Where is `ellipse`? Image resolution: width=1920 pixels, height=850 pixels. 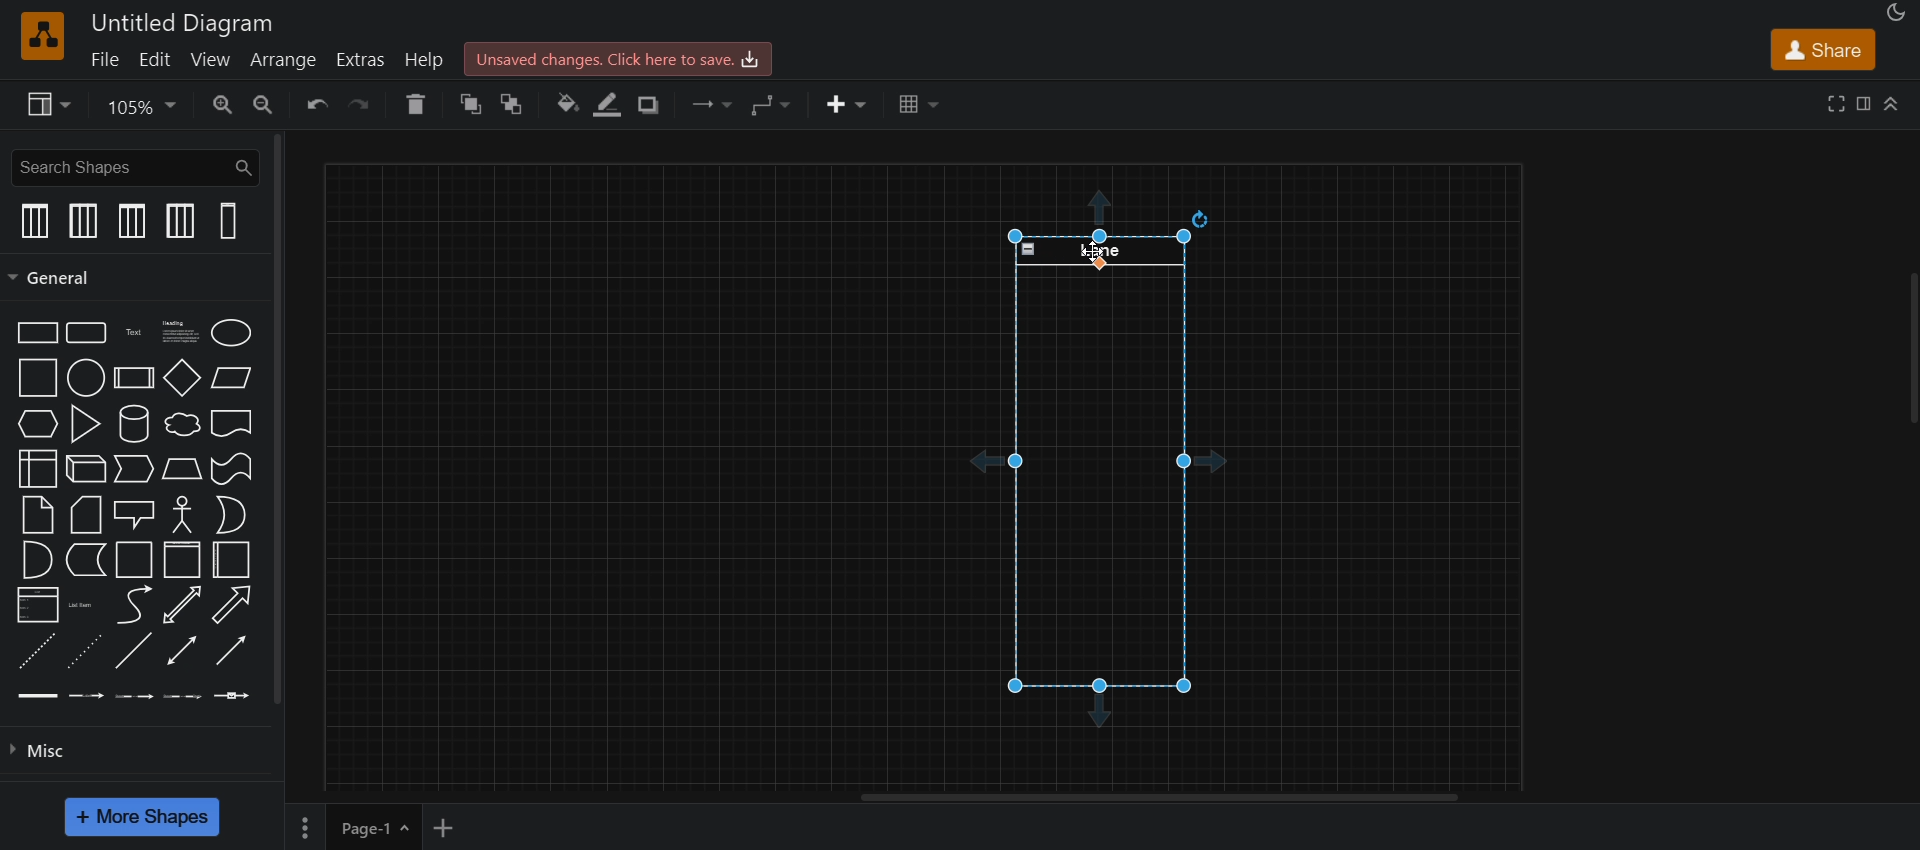
ellipse is located at coordinates (235, 331).